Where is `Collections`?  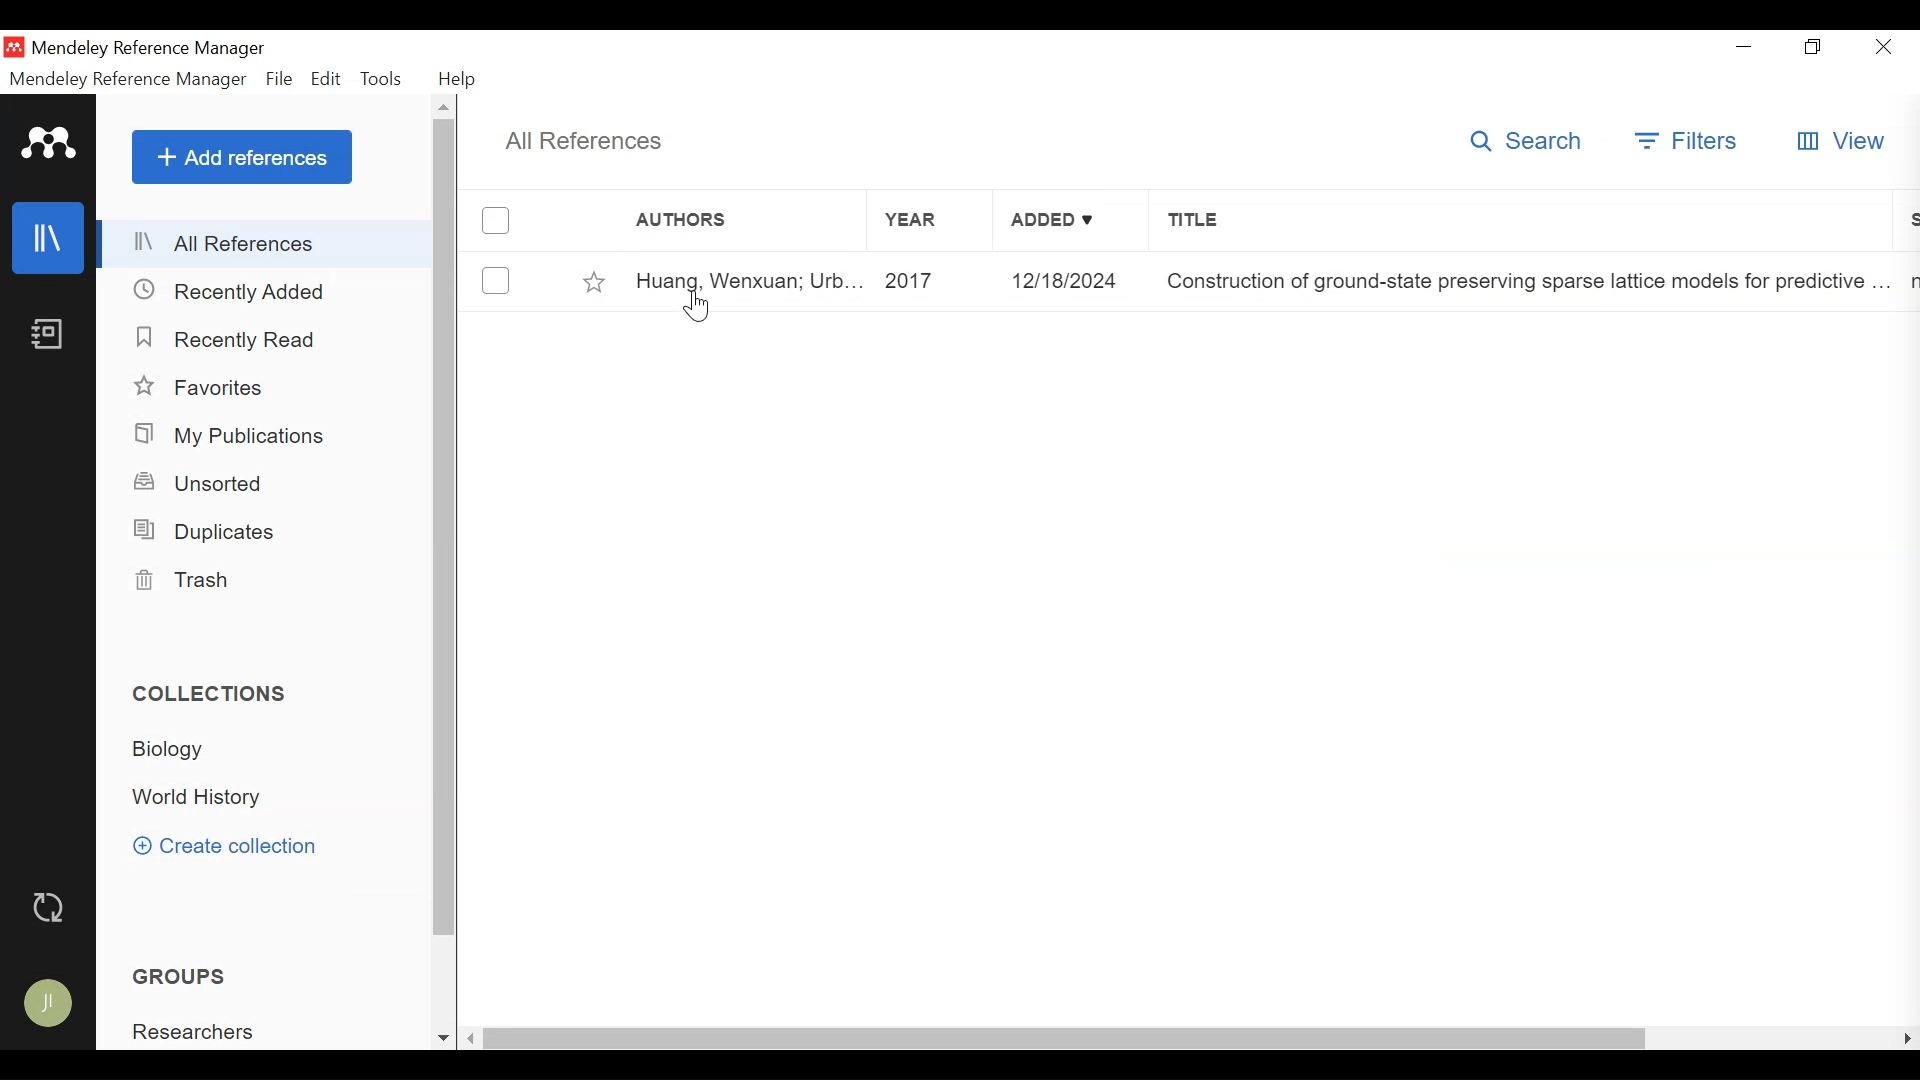 Collections is located at coordinates (211, 695).